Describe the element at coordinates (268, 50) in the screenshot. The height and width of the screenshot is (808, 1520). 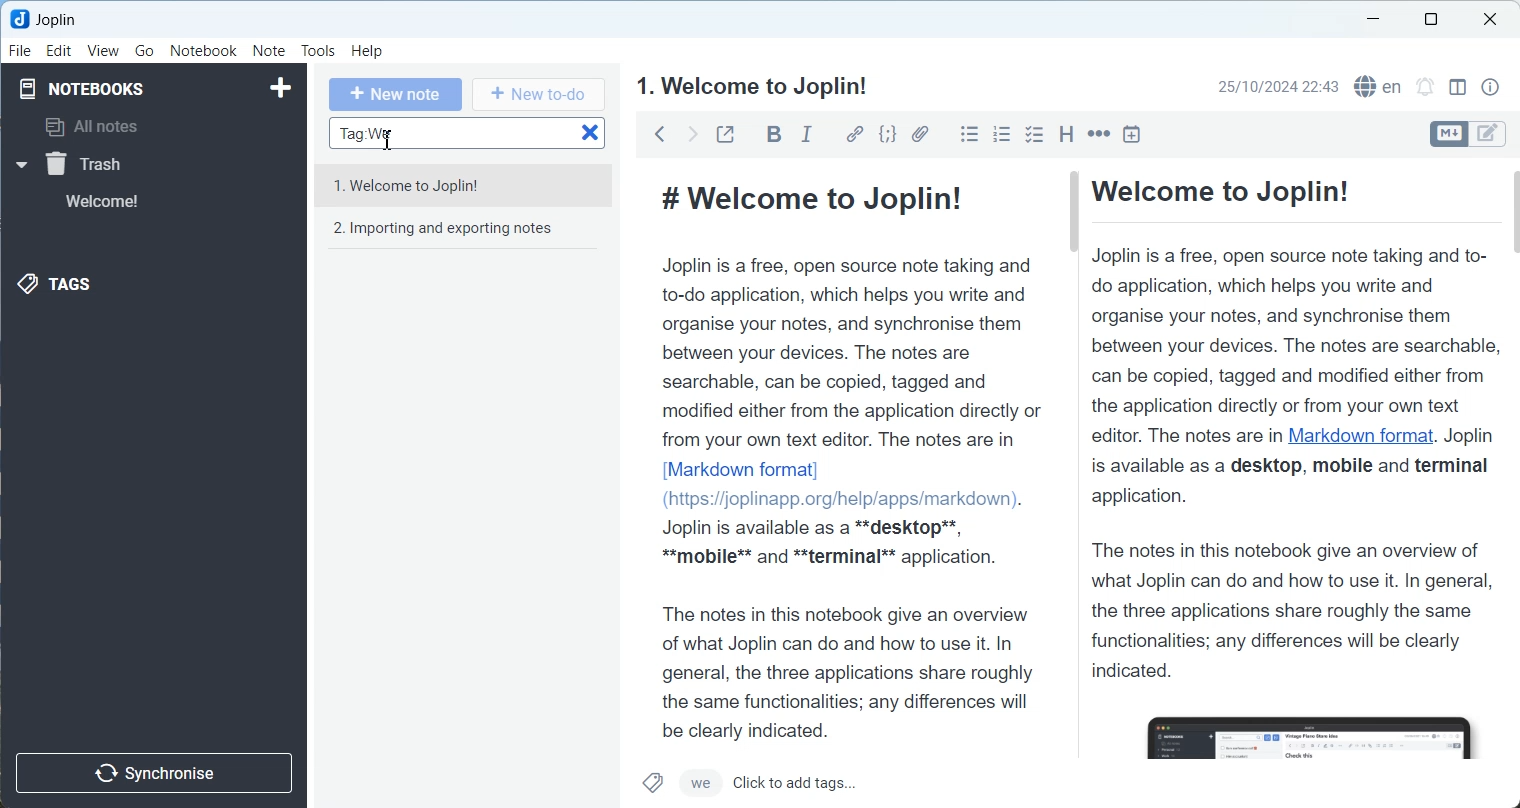
I see `Note` at that location.